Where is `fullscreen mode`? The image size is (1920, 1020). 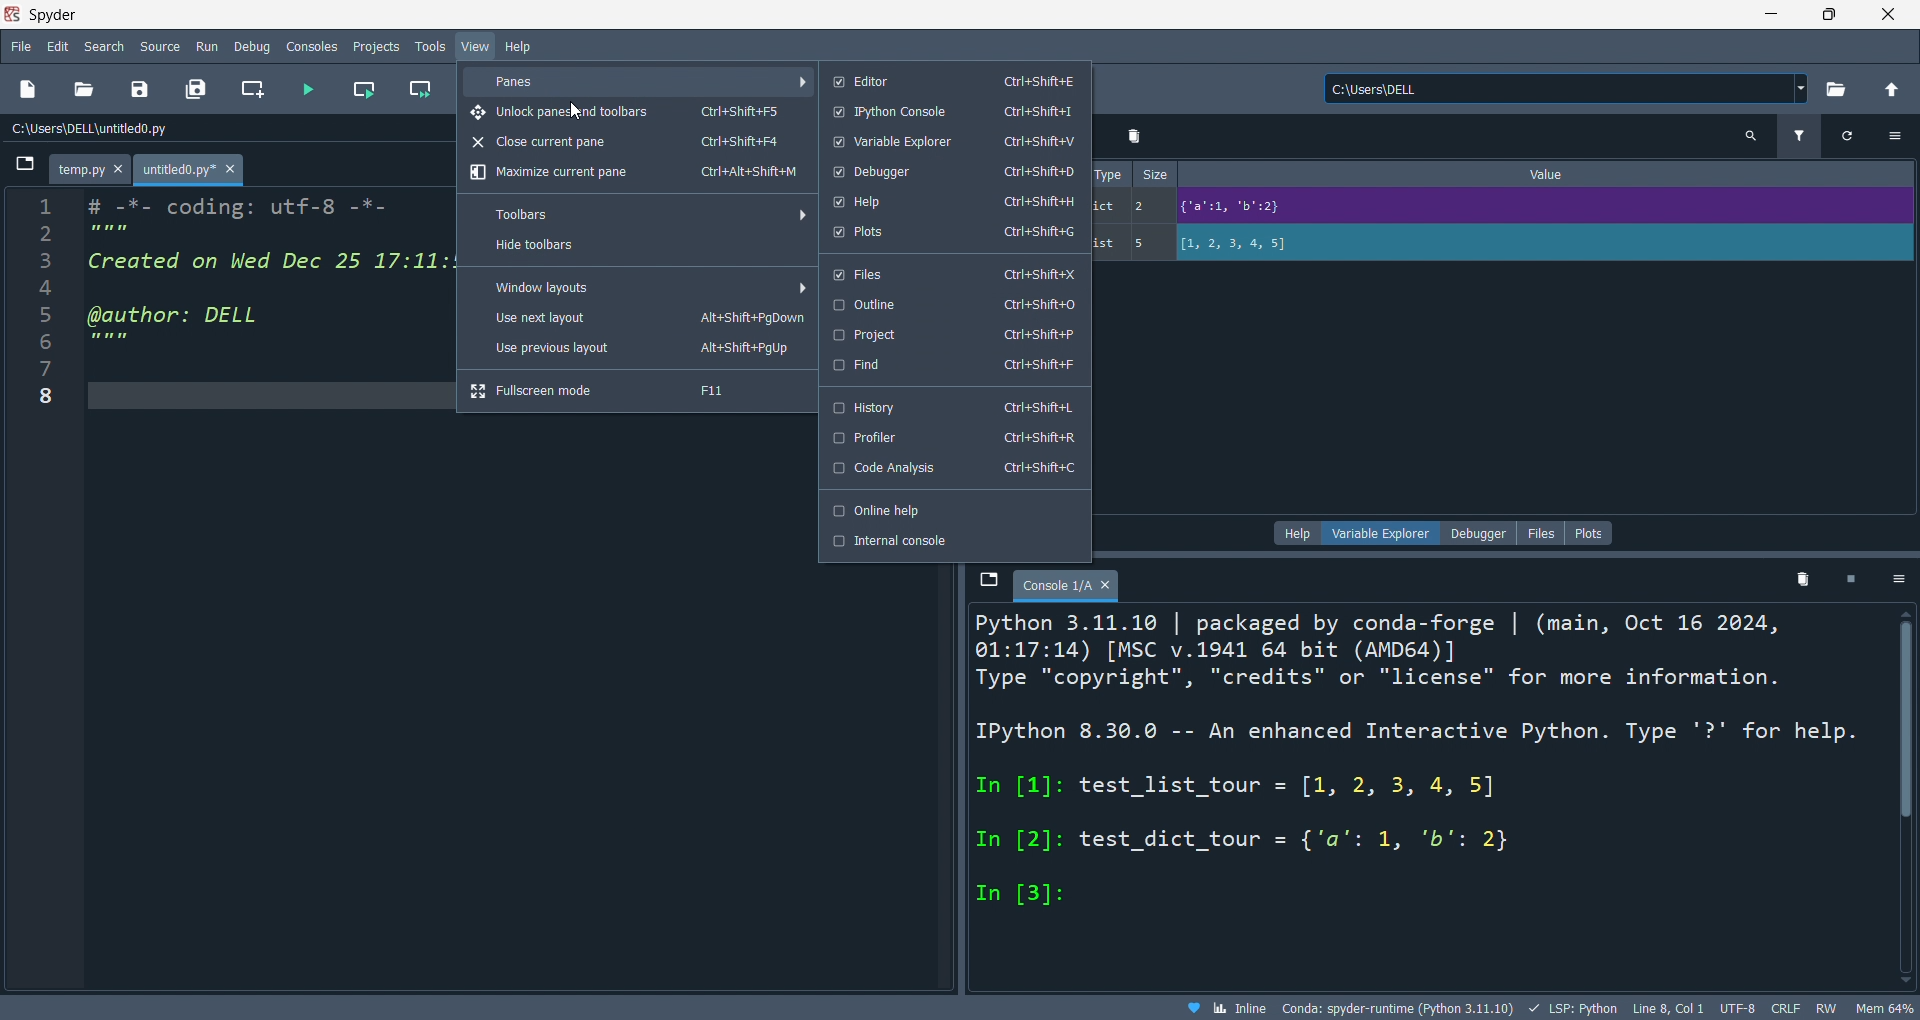
fullscreen mode is located at coordinates (635, 391).